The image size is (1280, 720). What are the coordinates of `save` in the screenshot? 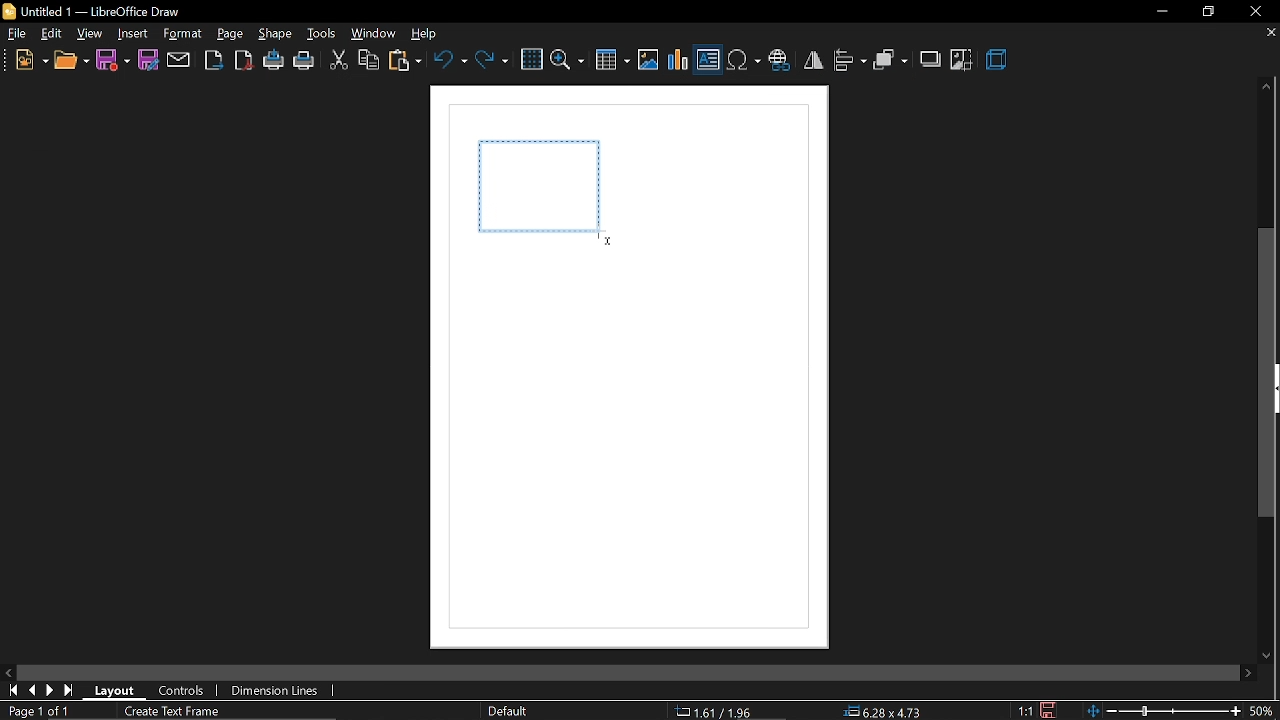 It's located at (1046, 709).